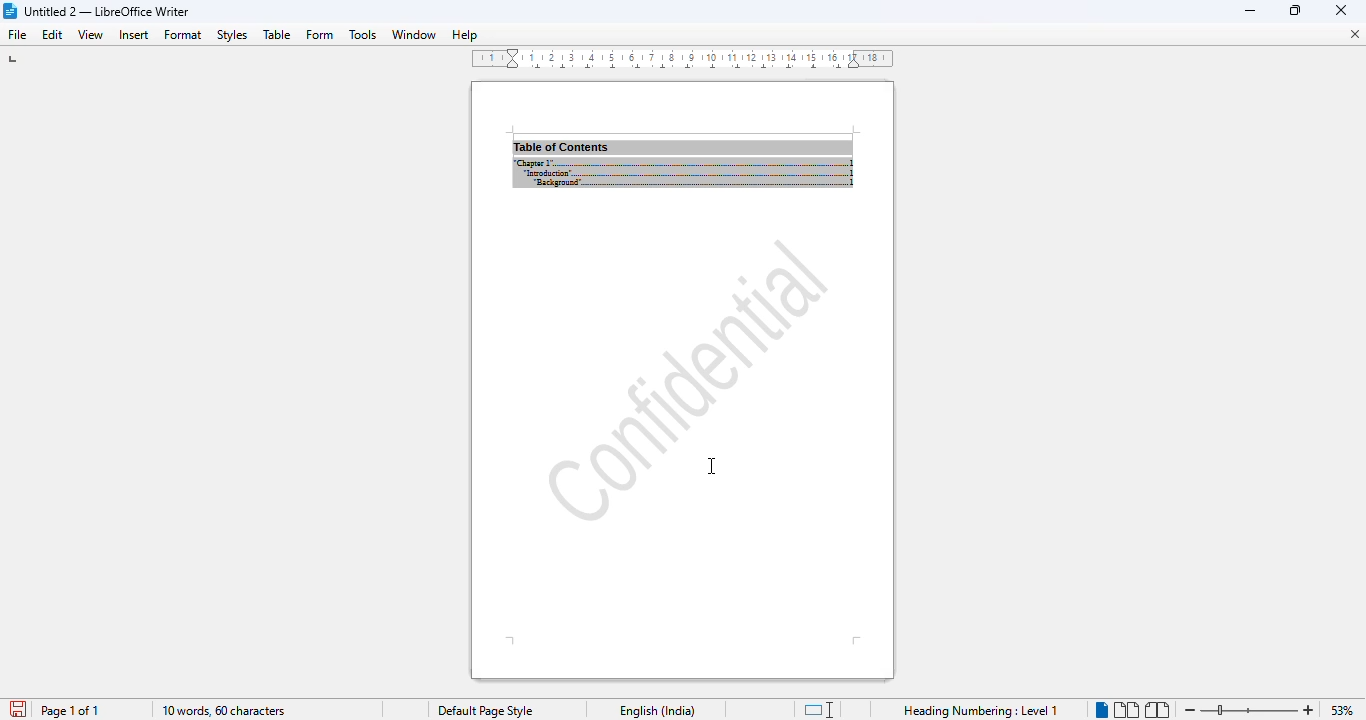 The height and width of the screenshot is (720, 1366). Describe the element at coordinates (17, 35) in the screenshot. I see `file` at that location.